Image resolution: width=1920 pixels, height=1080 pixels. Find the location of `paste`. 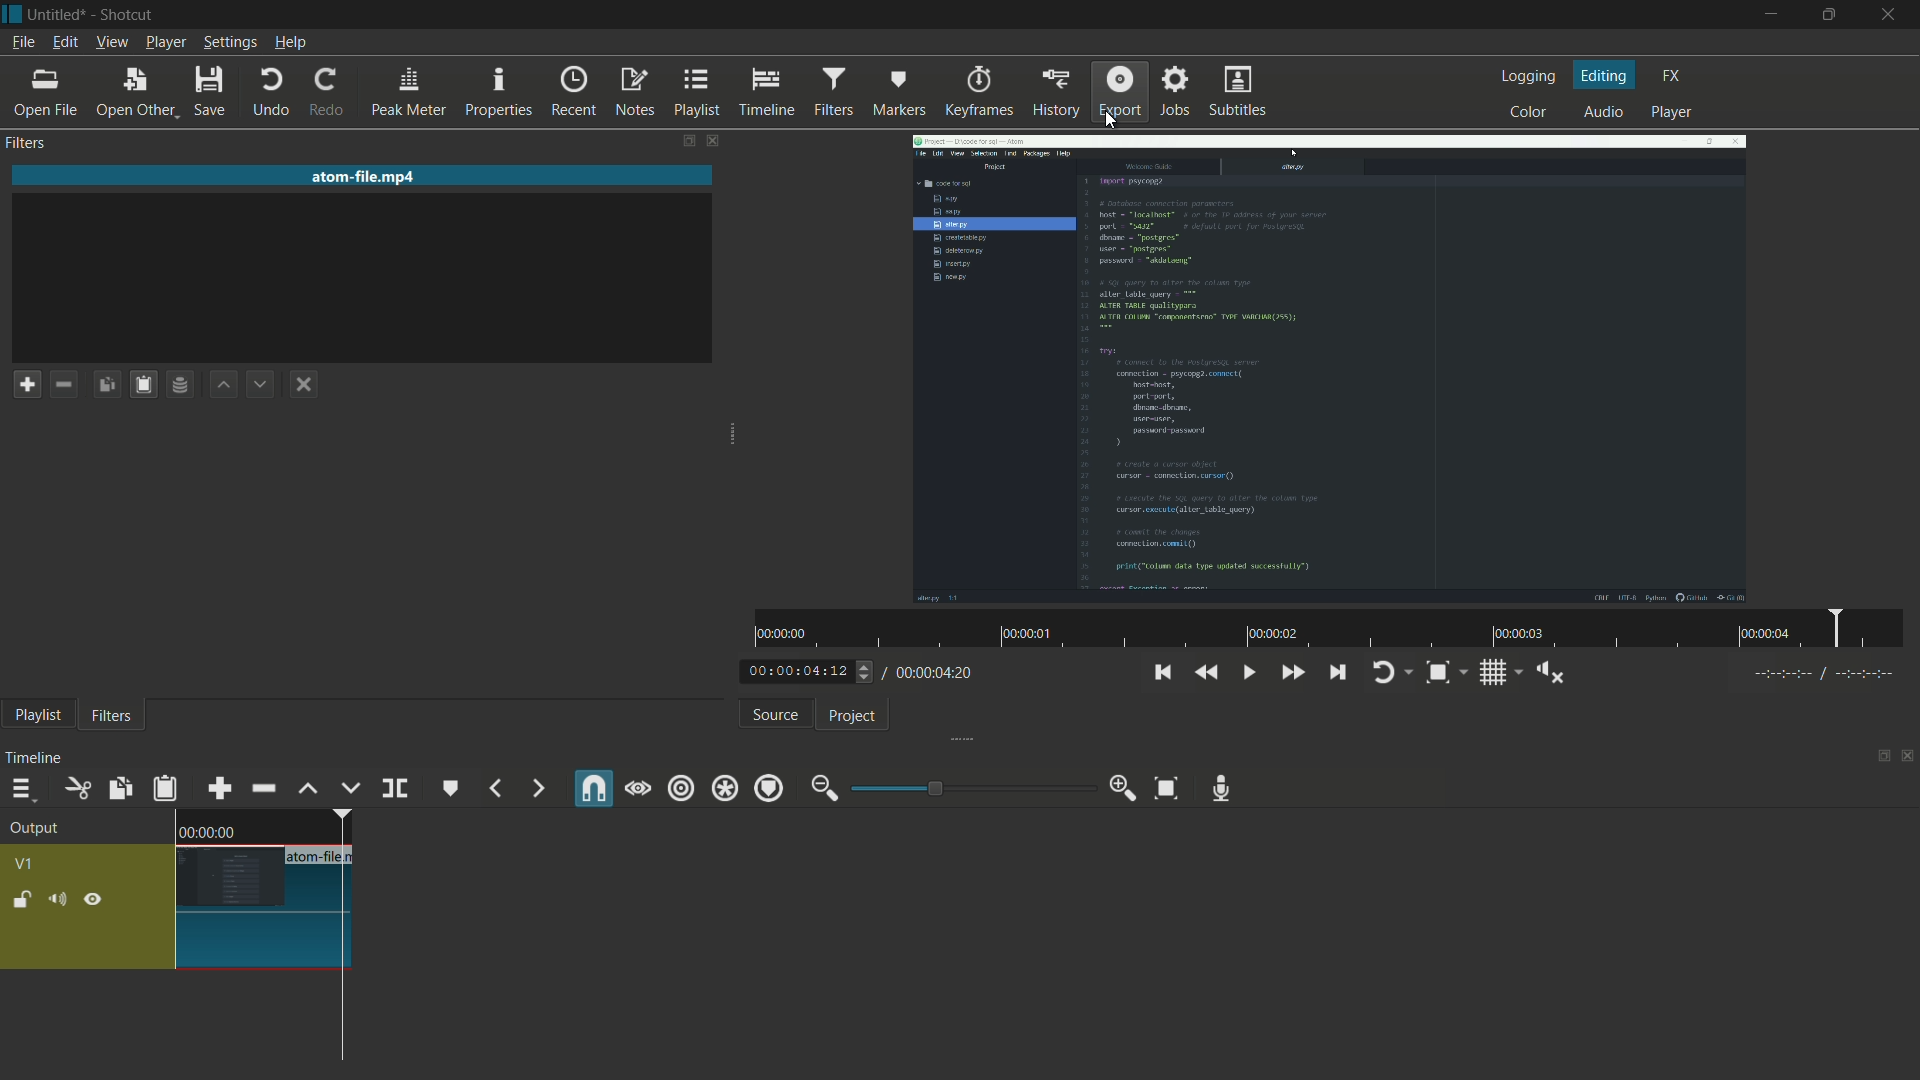

paste is located at coordinates (146, 385).